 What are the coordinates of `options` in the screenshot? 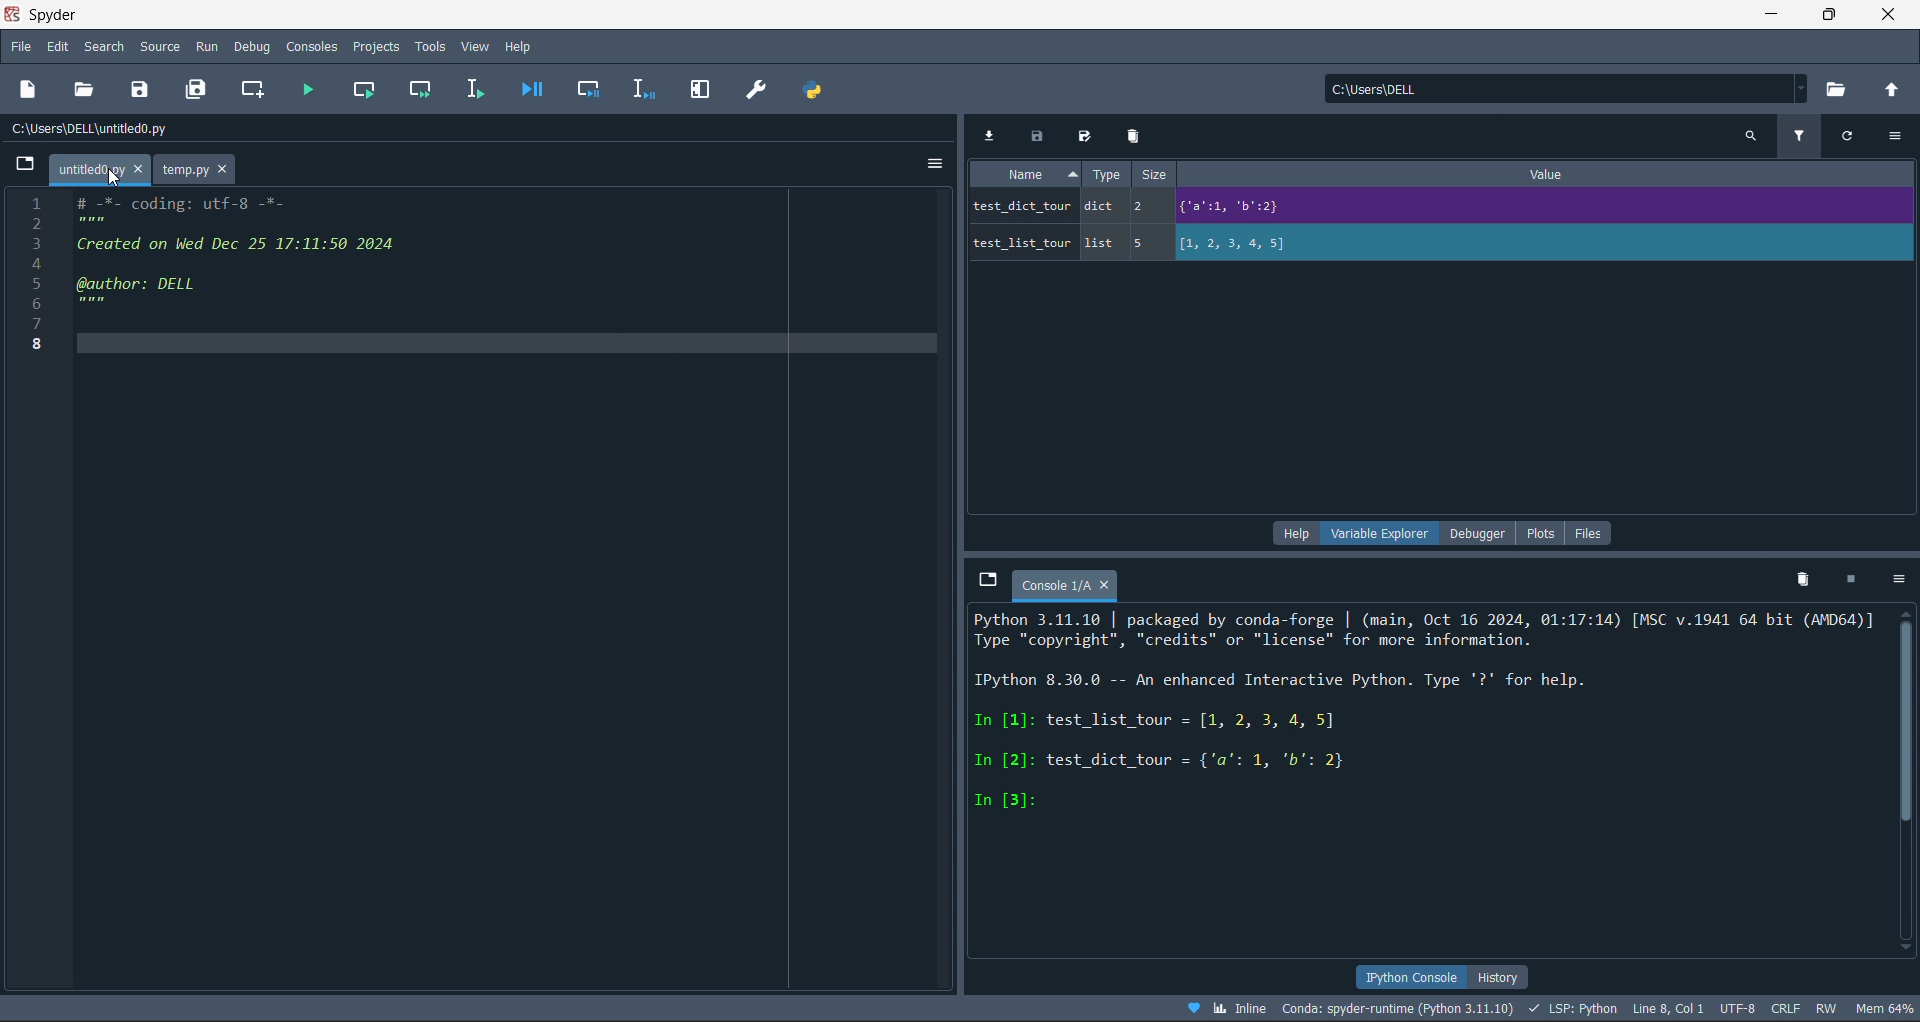 It's located at (934, 159).